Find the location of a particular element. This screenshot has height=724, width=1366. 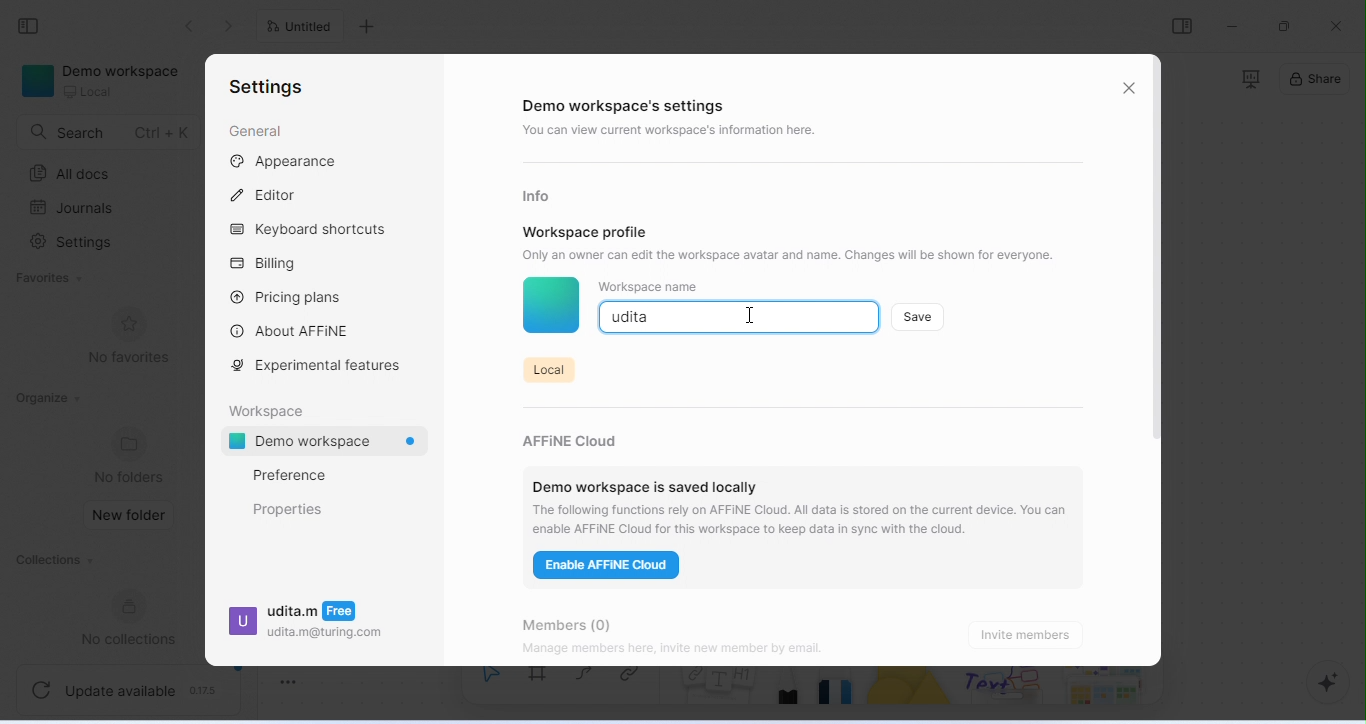

close is located at coordinates (1129, 87).